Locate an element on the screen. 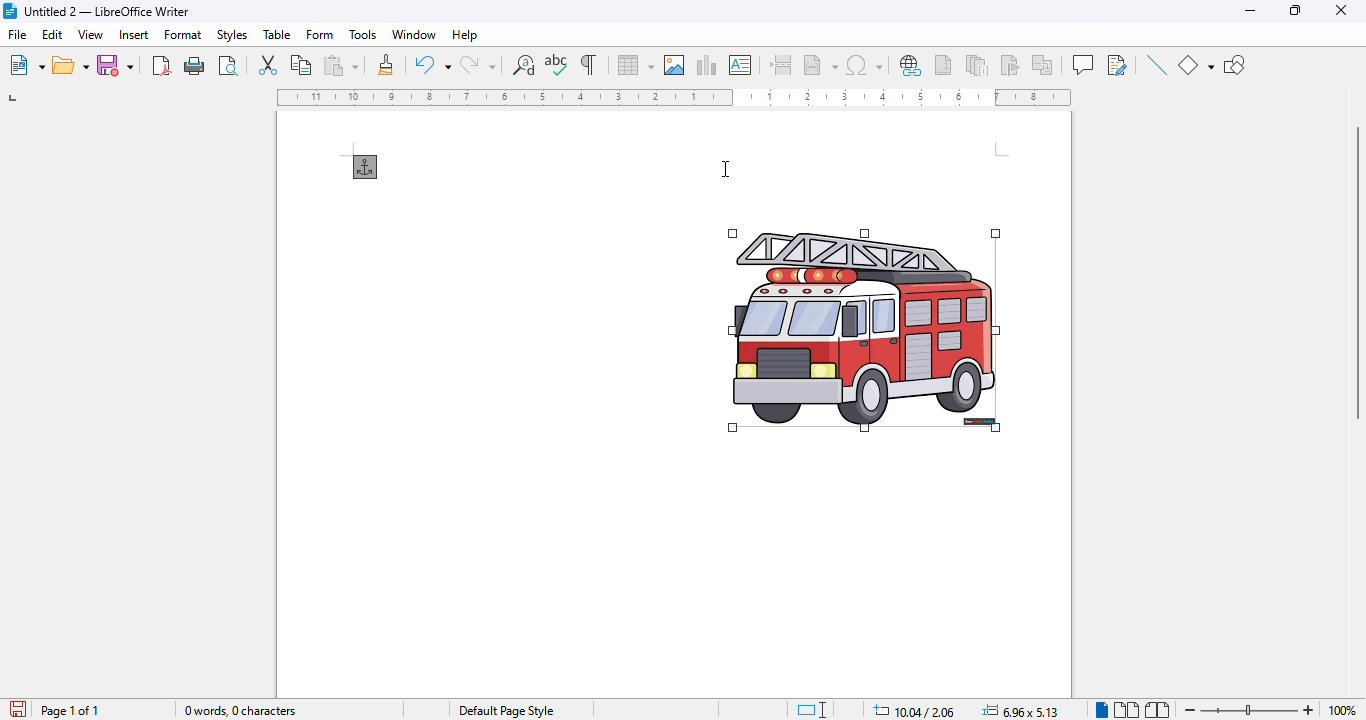 This screenshot has width=1366, height=720. insert special characters is located at coordinates (872, 65).